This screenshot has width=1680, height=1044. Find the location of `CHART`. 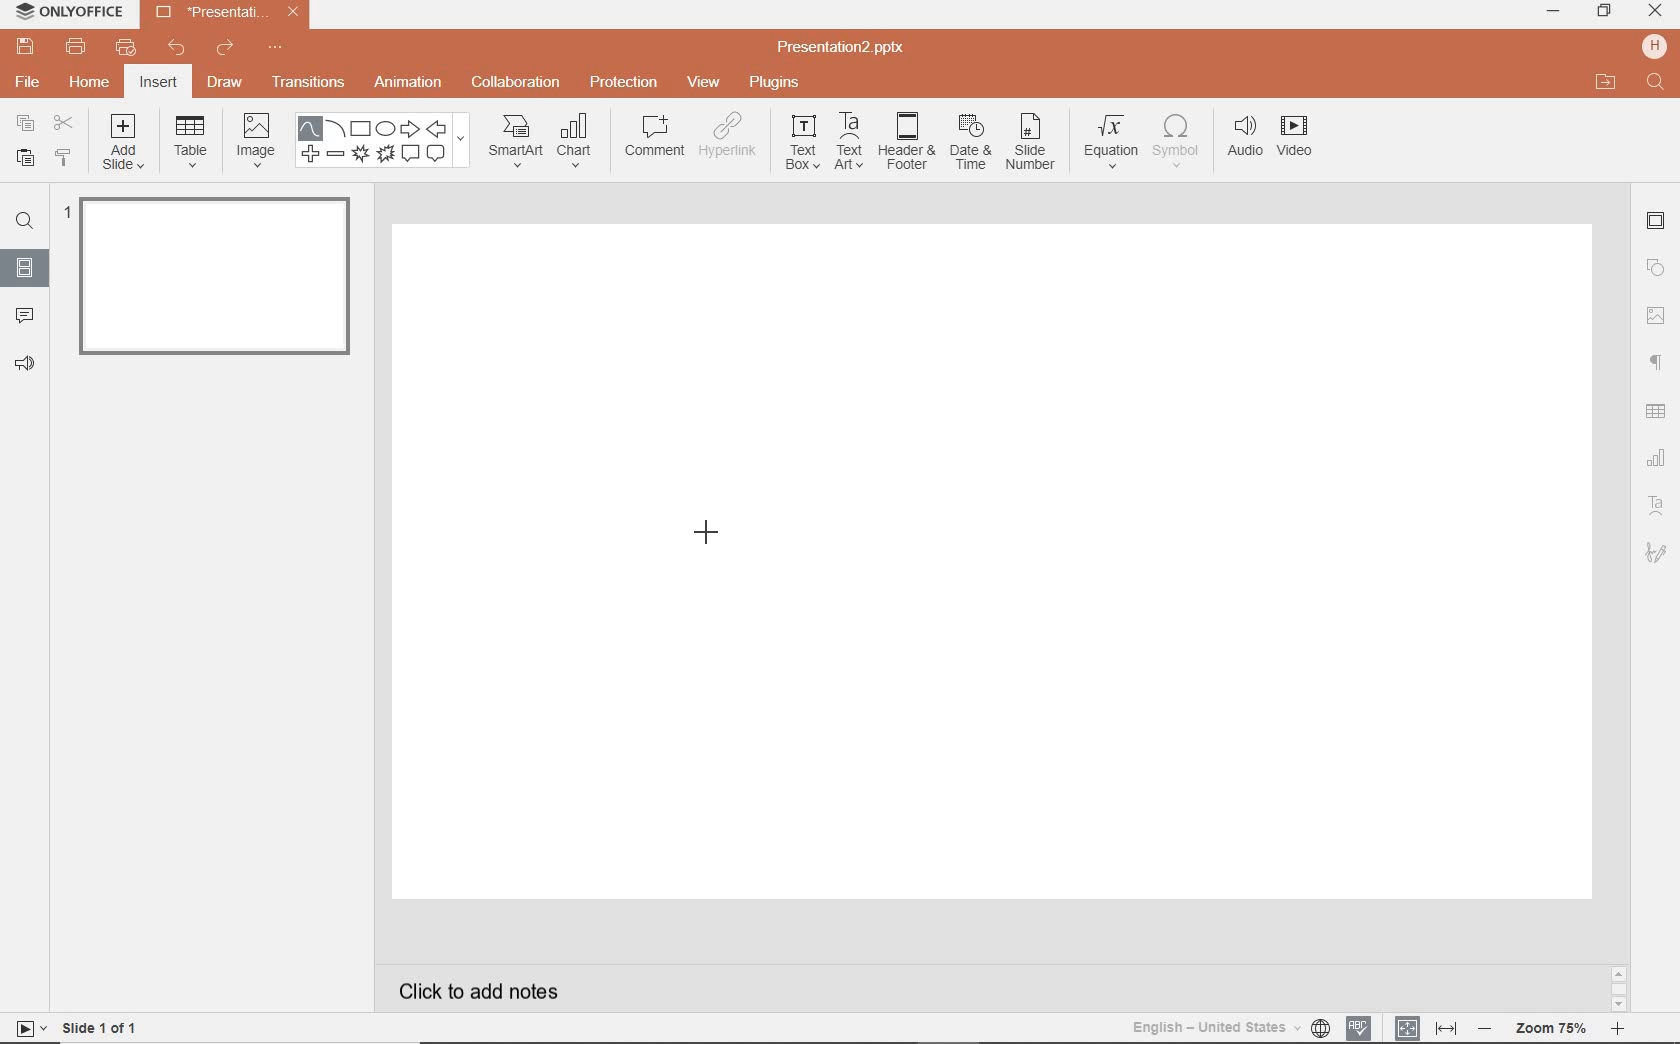

CHART is located at coordinates (579, 143).